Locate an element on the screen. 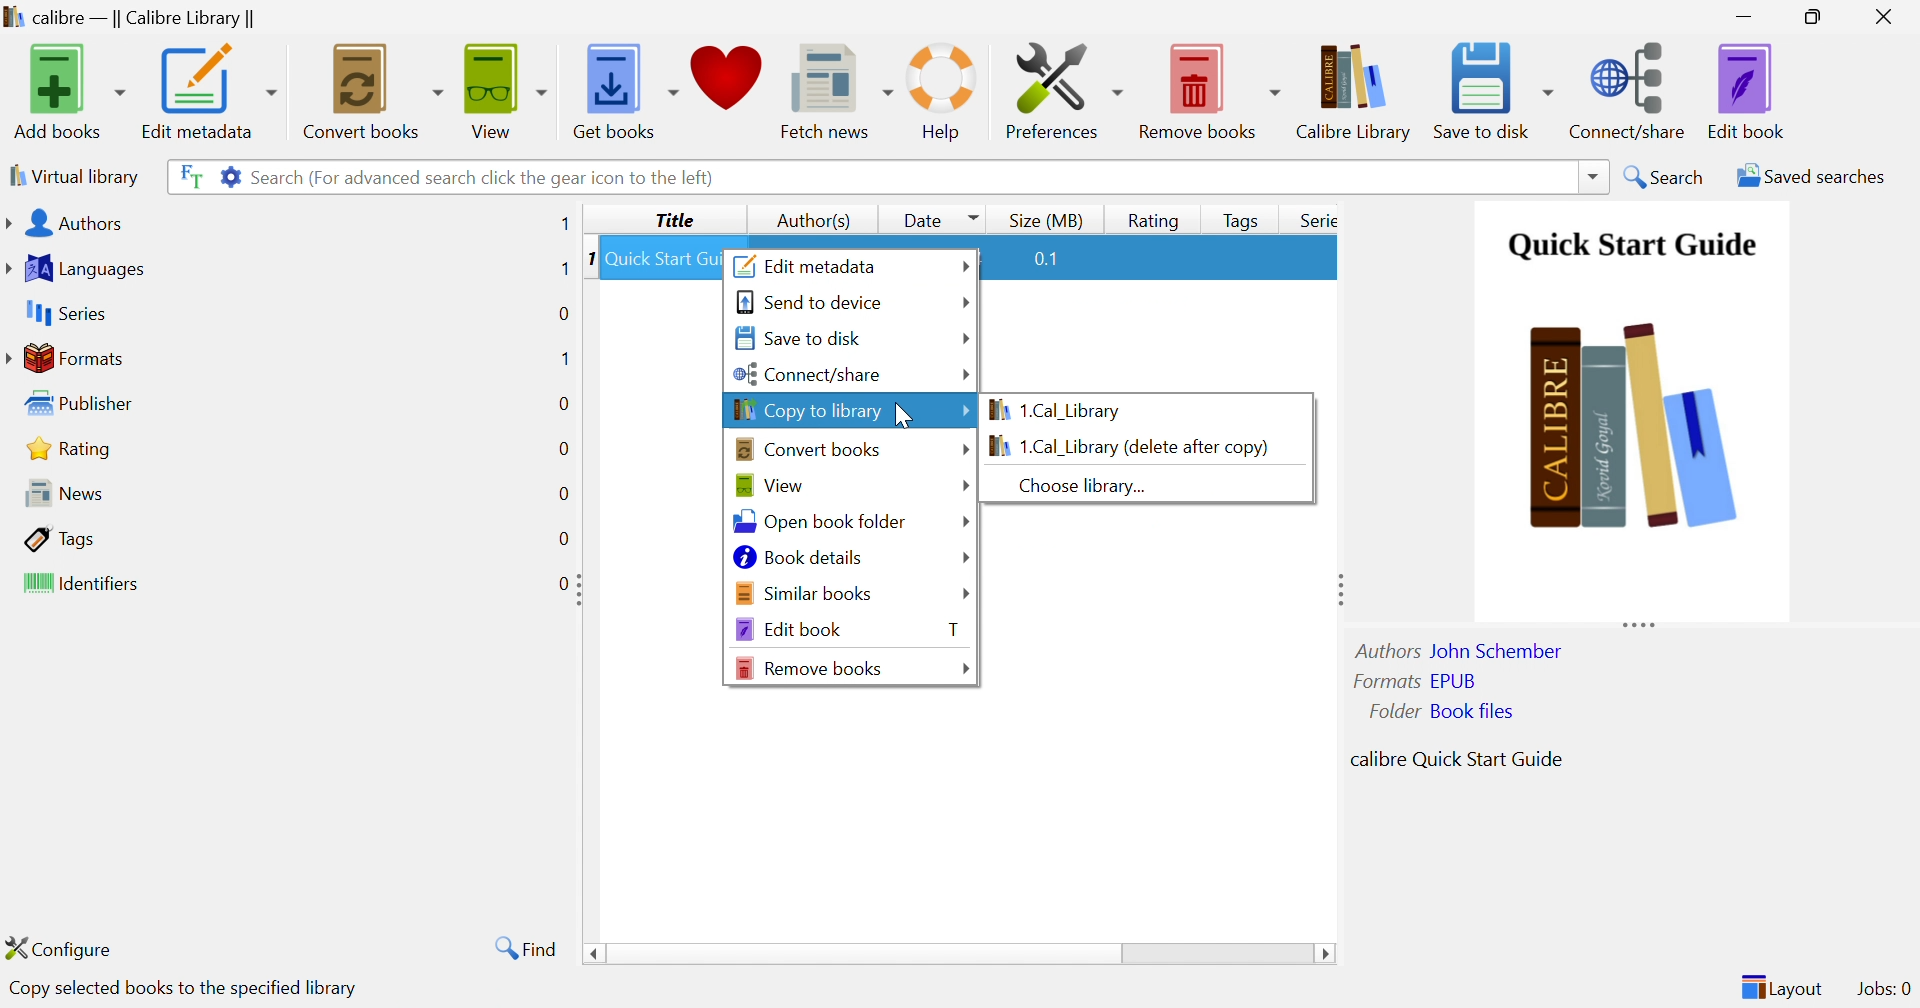 The height and width of the screenshot is (1008, 1920). Edit Book is located at coordinates (1749, 90).